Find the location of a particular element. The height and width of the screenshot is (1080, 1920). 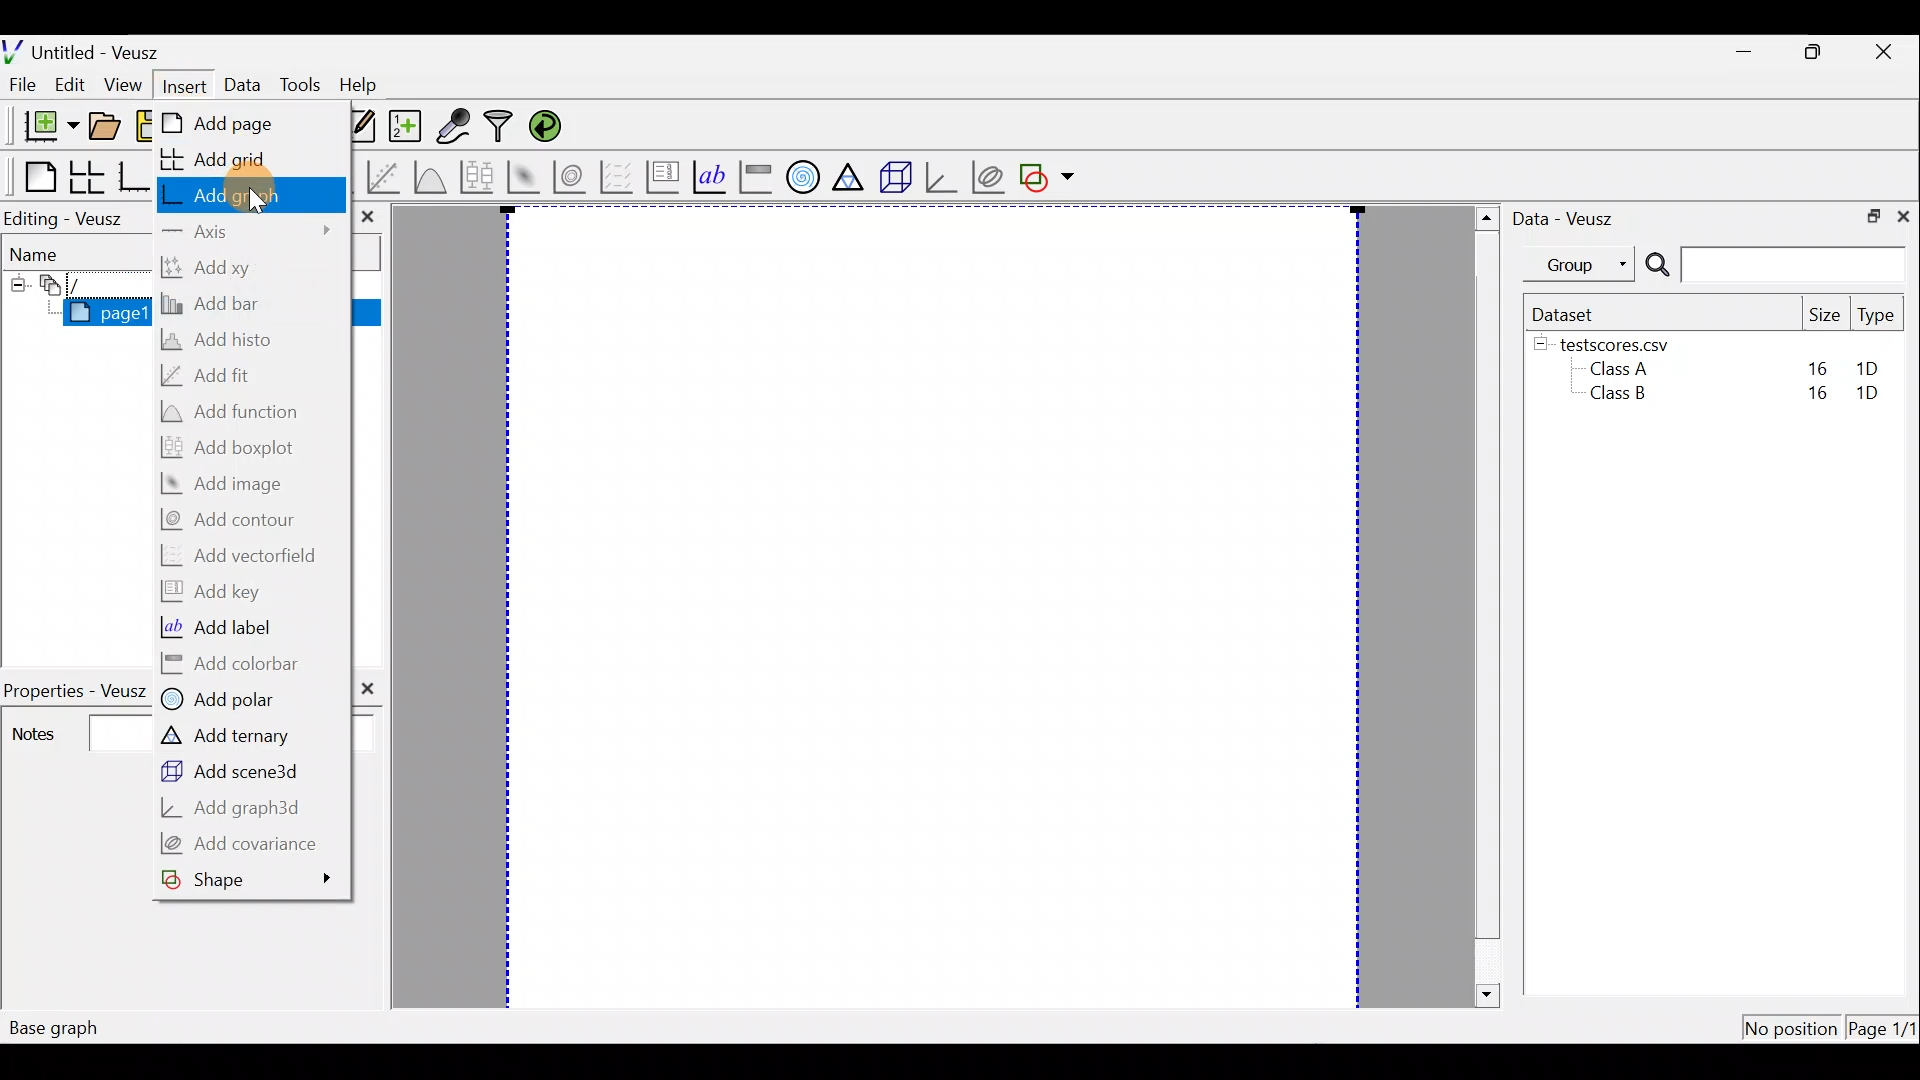

Group is located at coordinates (1583, 264).